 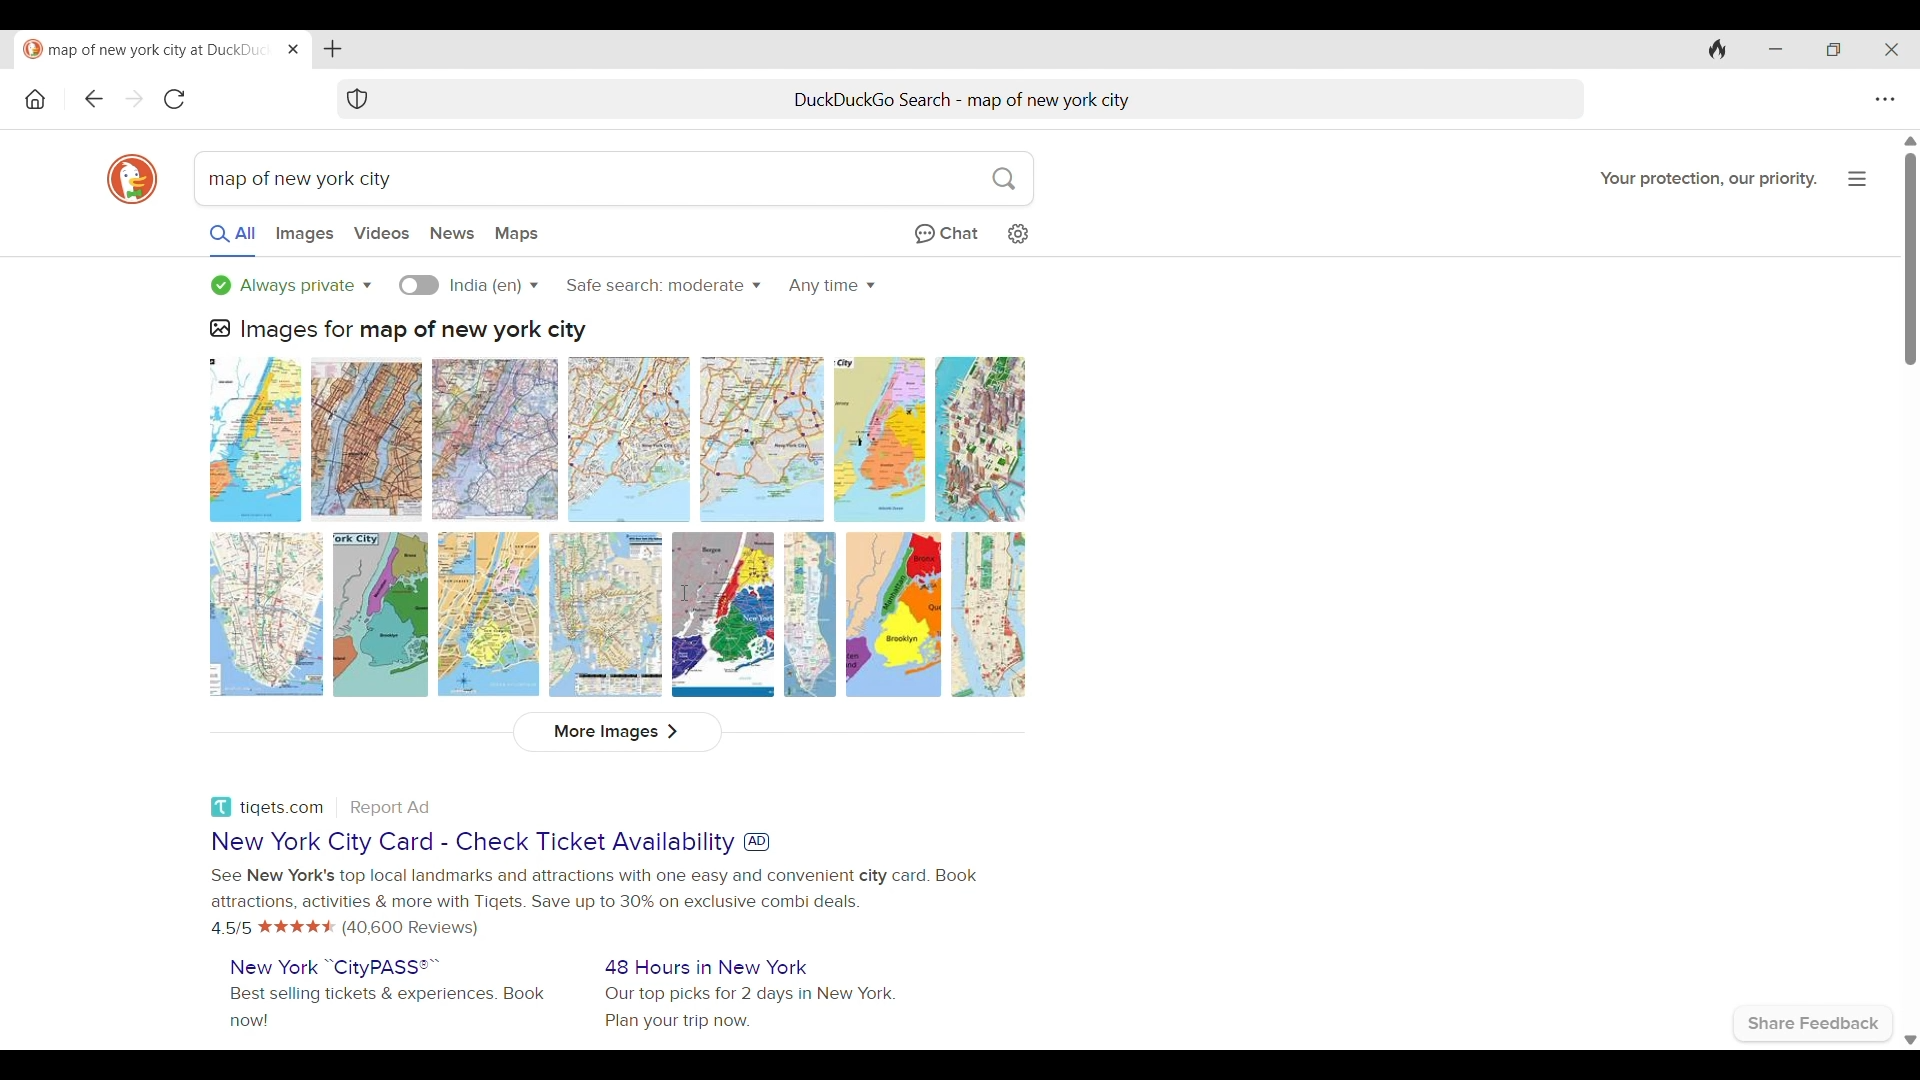 I want to click on map of new york city, so click(x=297, y=179).